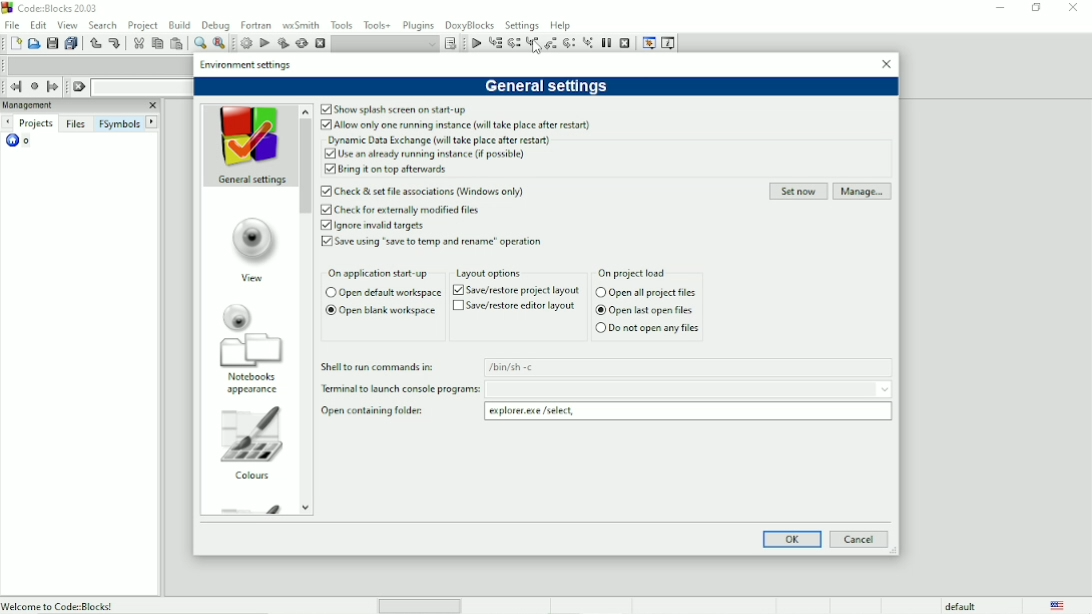 The width and height of the screenshot is (1092, 614). Describe the element at coordinates (151, 121) in the screenshot. I see `Next` at that location.